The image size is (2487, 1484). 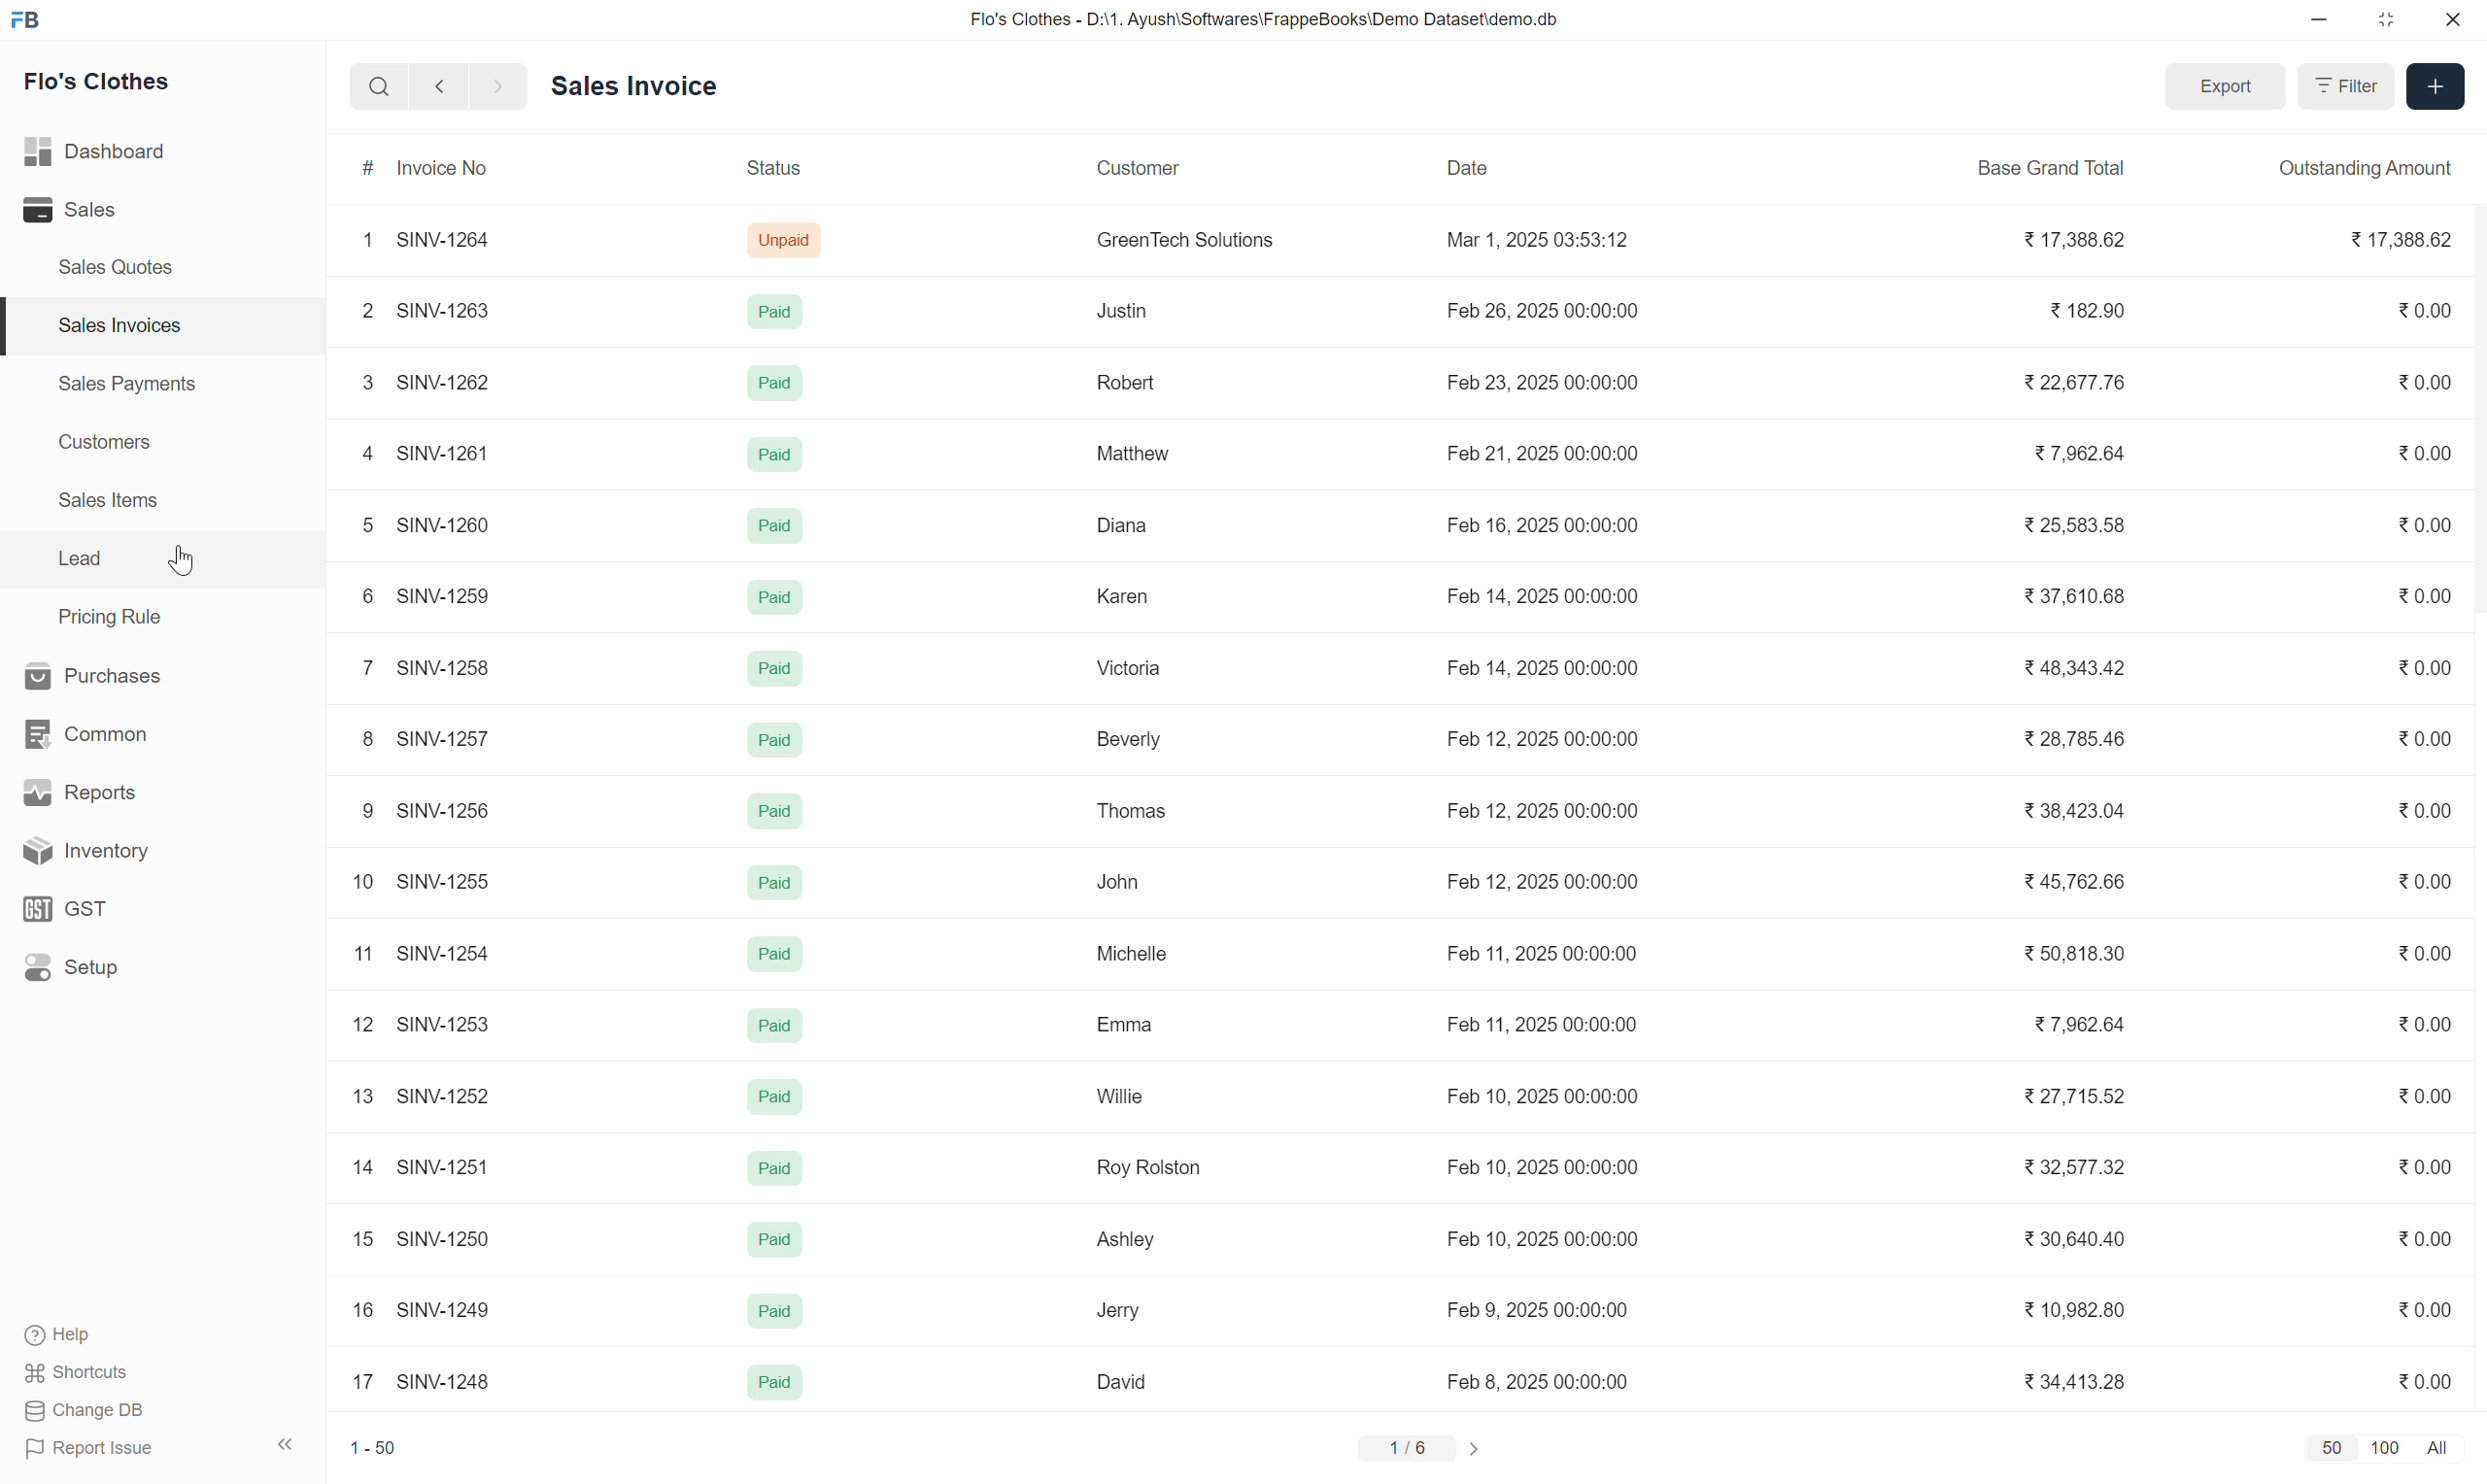 What do you see at coordinates (2071, 525) in the screenshot?
I see `325,583.58` at bounding box center [2071, 525].